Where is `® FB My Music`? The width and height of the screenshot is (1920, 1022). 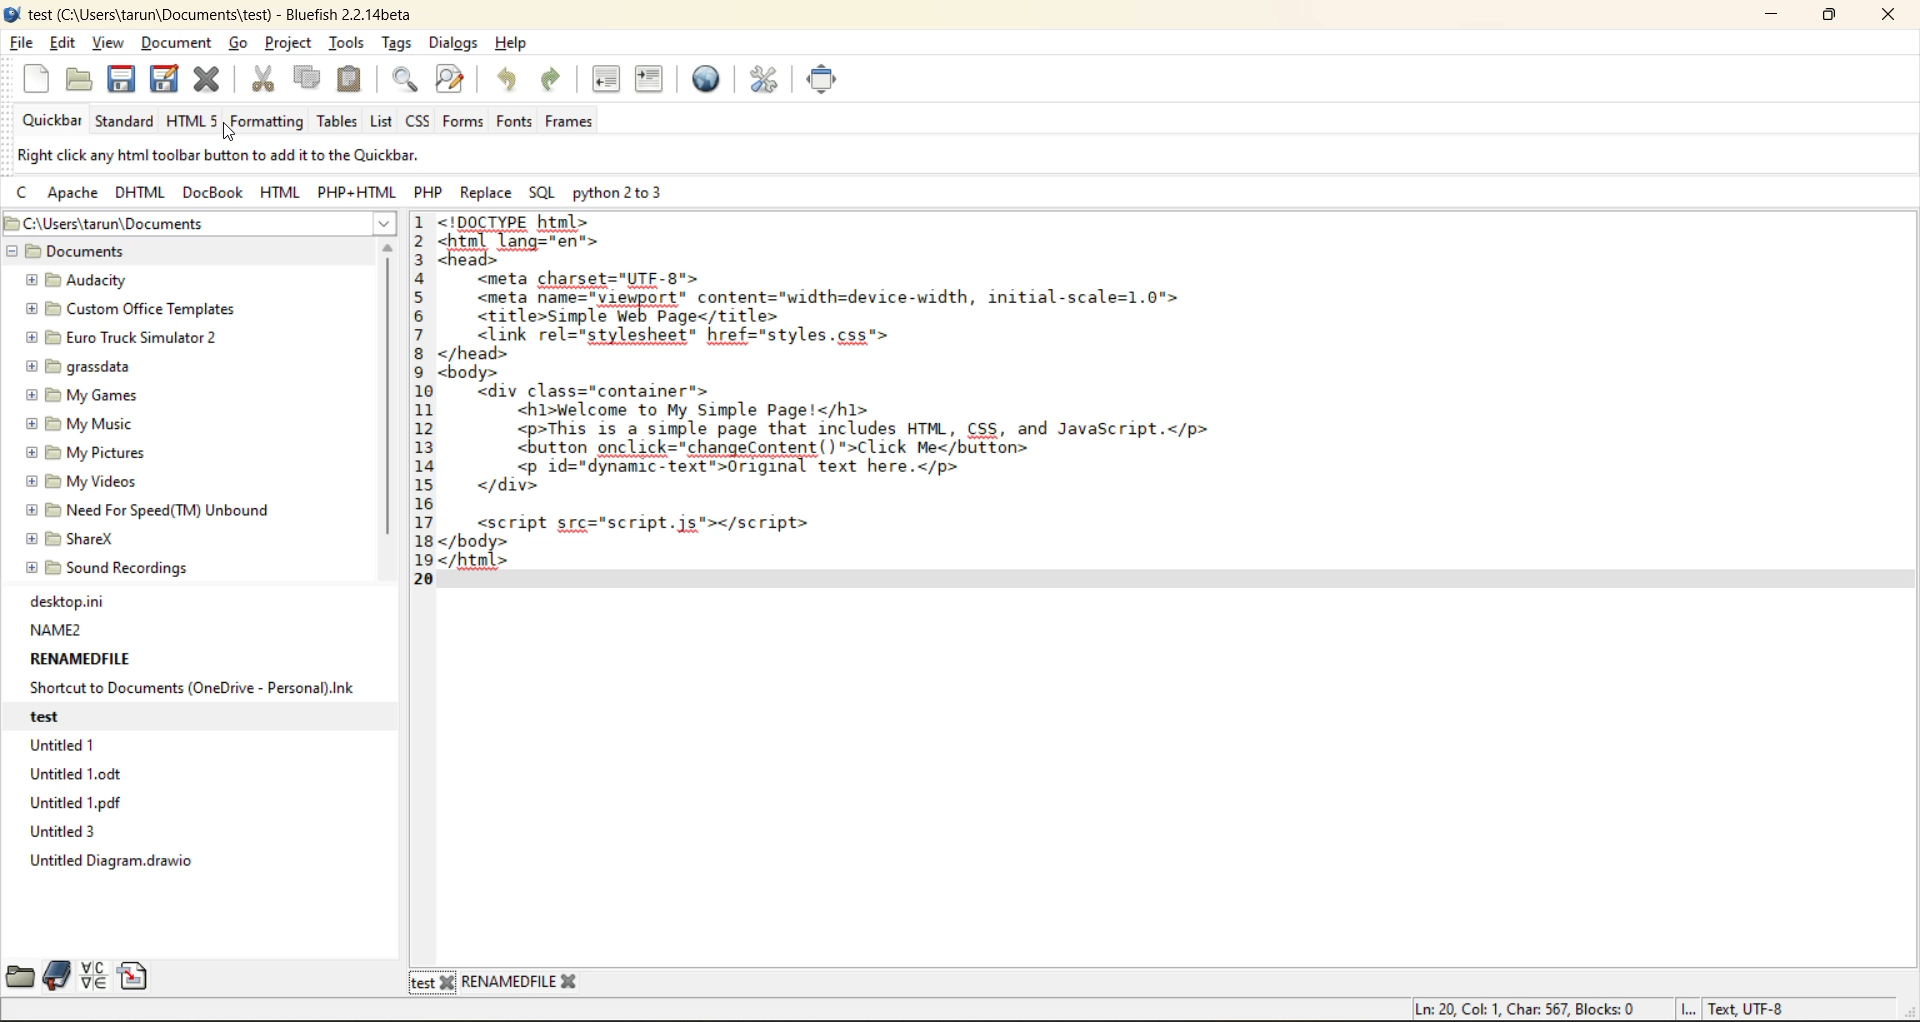 ® FB My Music is located at coordinates (81, 424).